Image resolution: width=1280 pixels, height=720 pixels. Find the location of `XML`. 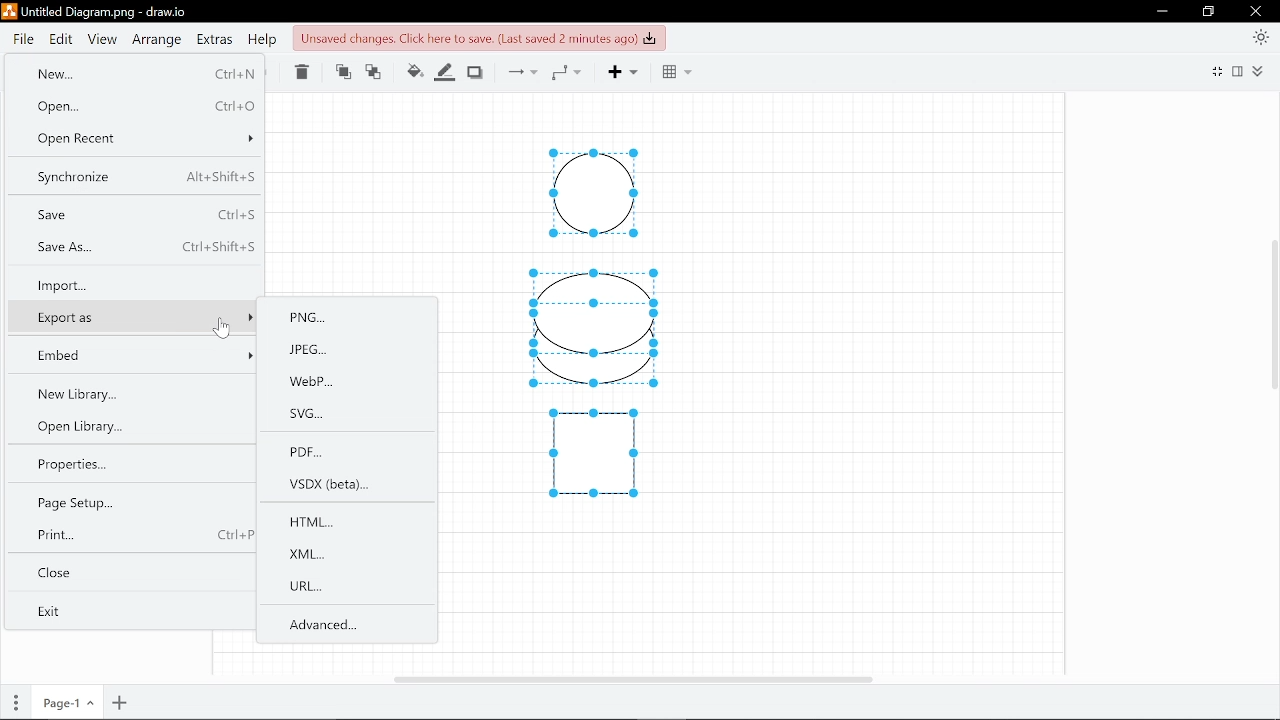

XML is located at coordinates (347, 555).